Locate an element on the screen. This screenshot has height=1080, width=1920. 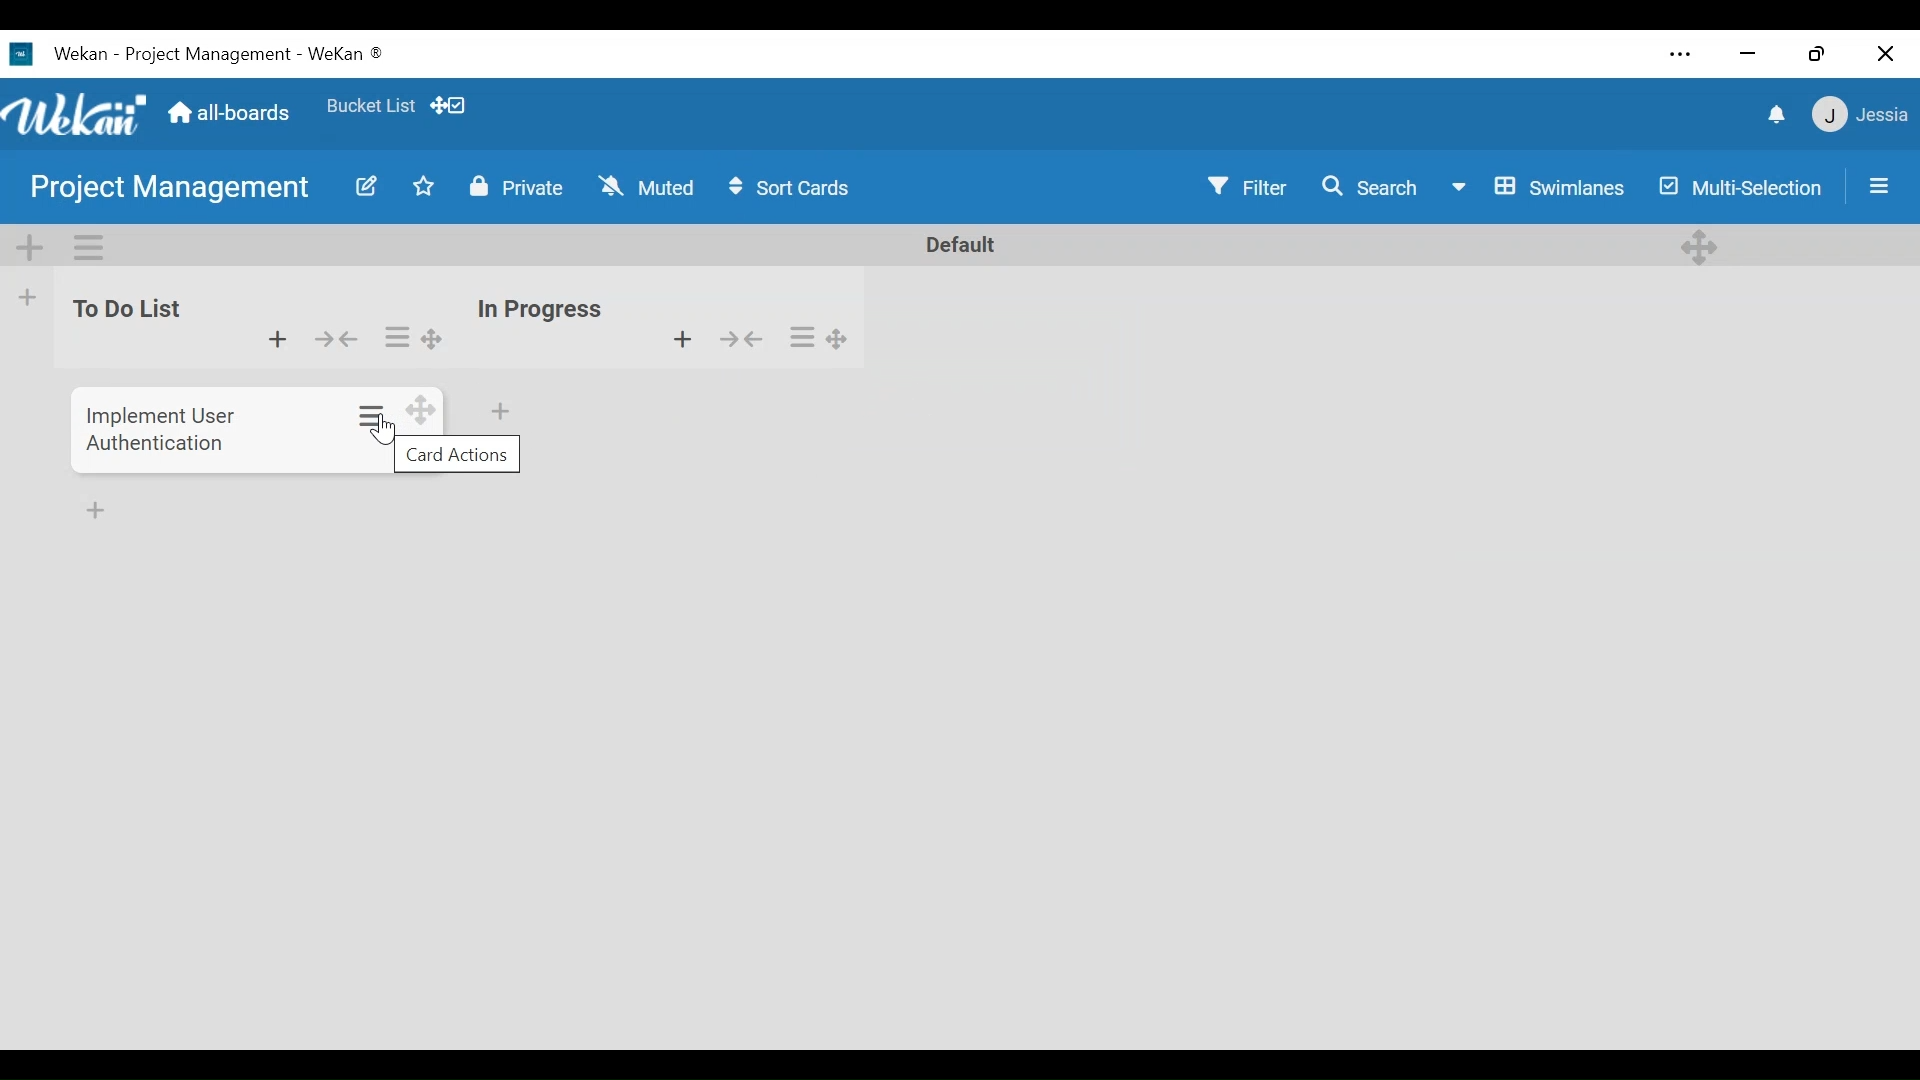
Open/Close Sidebar is located at coordinates (1879, 186).